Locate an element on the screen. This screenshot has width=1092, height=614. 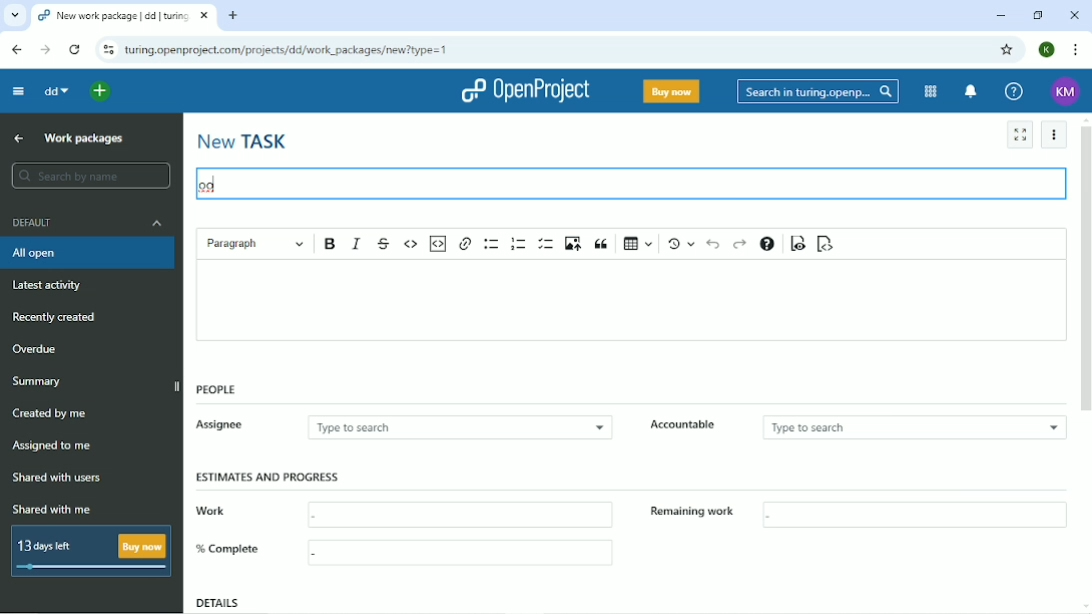
All open is located at coordinates (38, 254).